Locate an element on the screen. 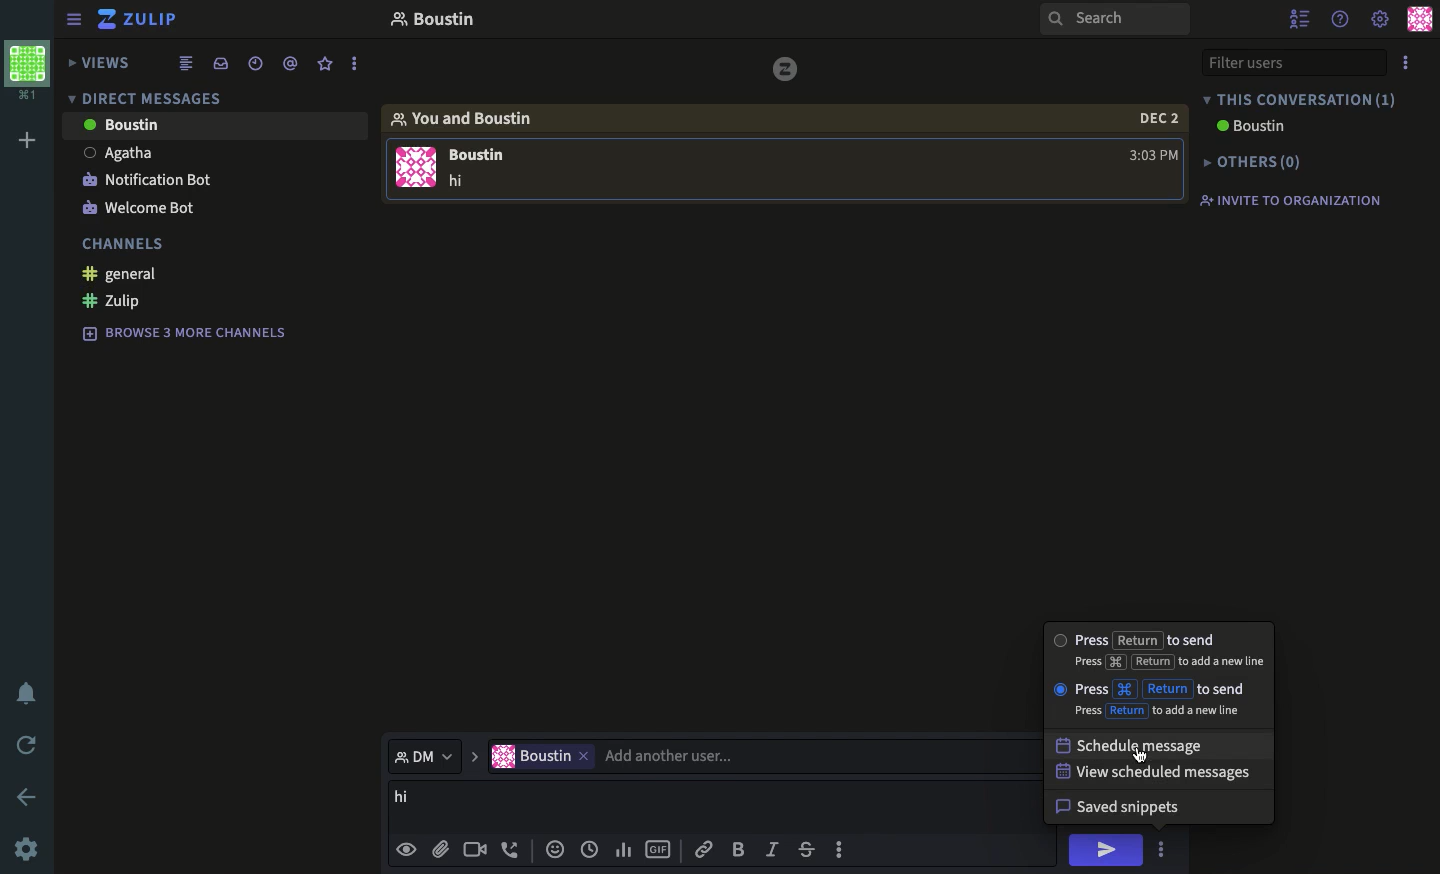  boustin is located at coordinates (445, 16).